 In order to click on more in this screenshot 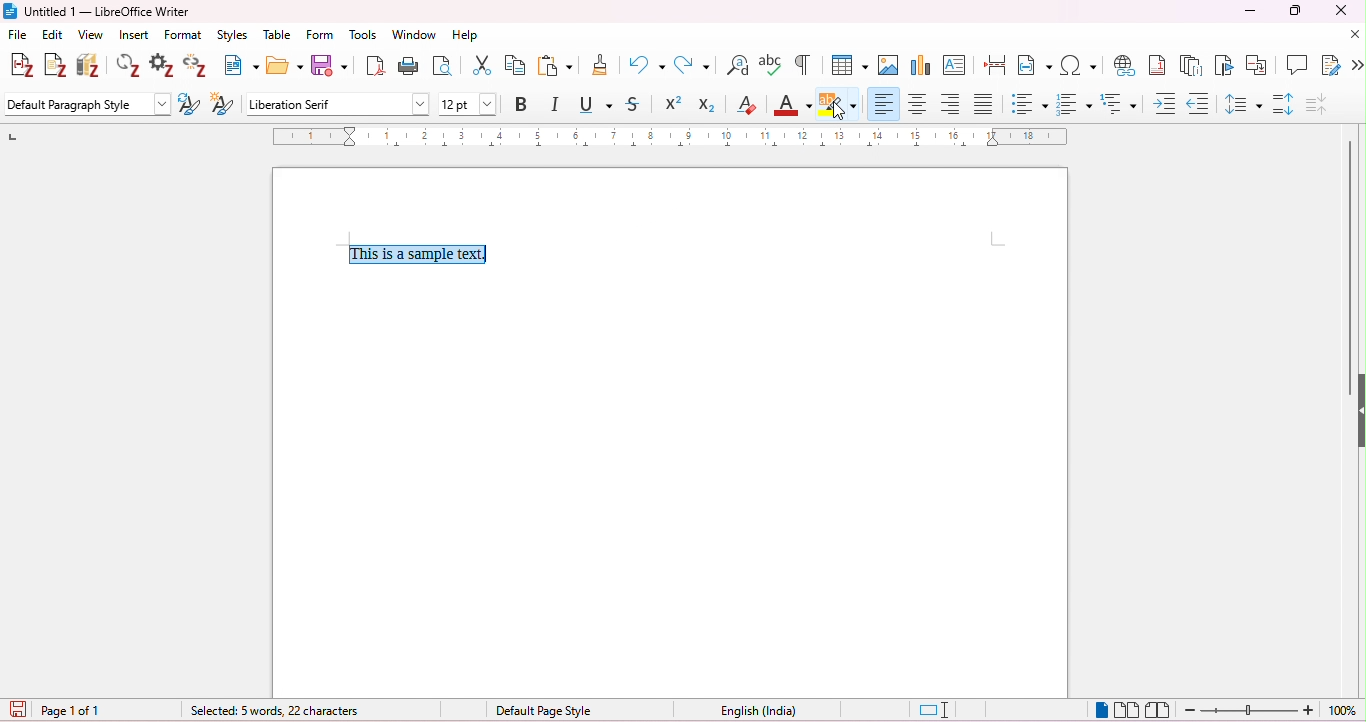, I will do `click(1357, 66)`.